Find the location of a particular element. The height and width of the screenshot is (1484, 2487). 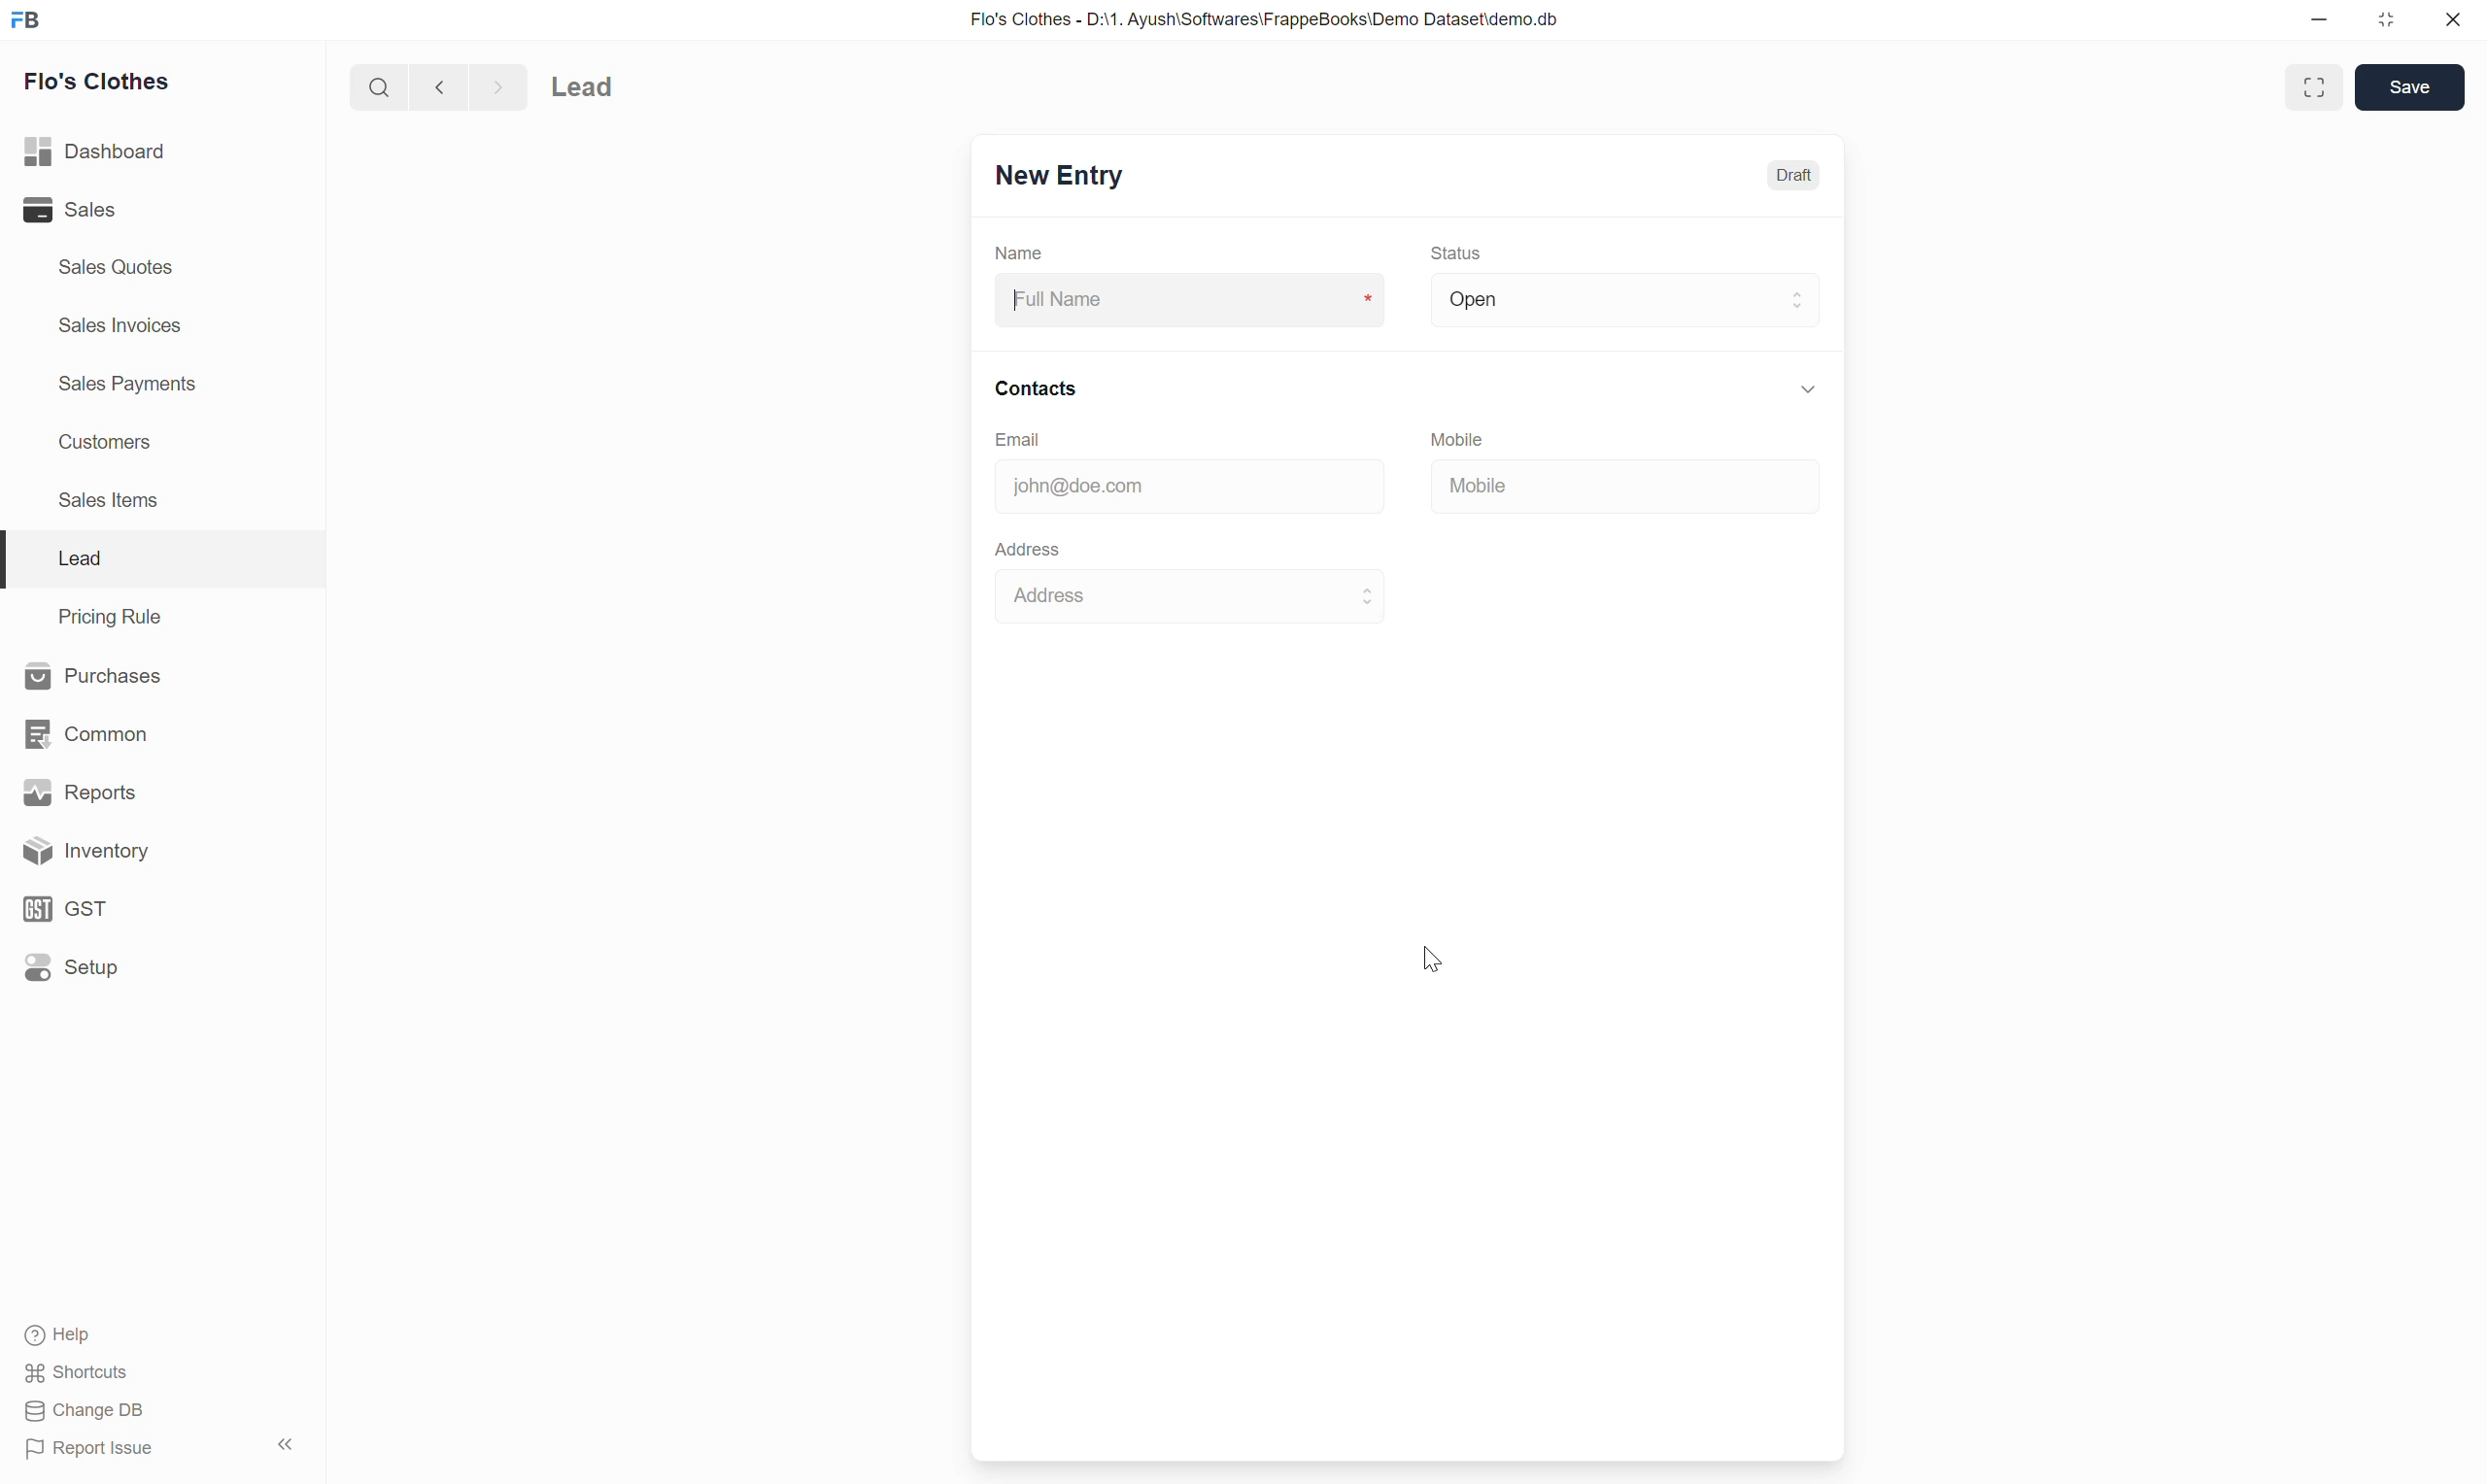

$f Shortcuts is located at coordinates (80, 1370).